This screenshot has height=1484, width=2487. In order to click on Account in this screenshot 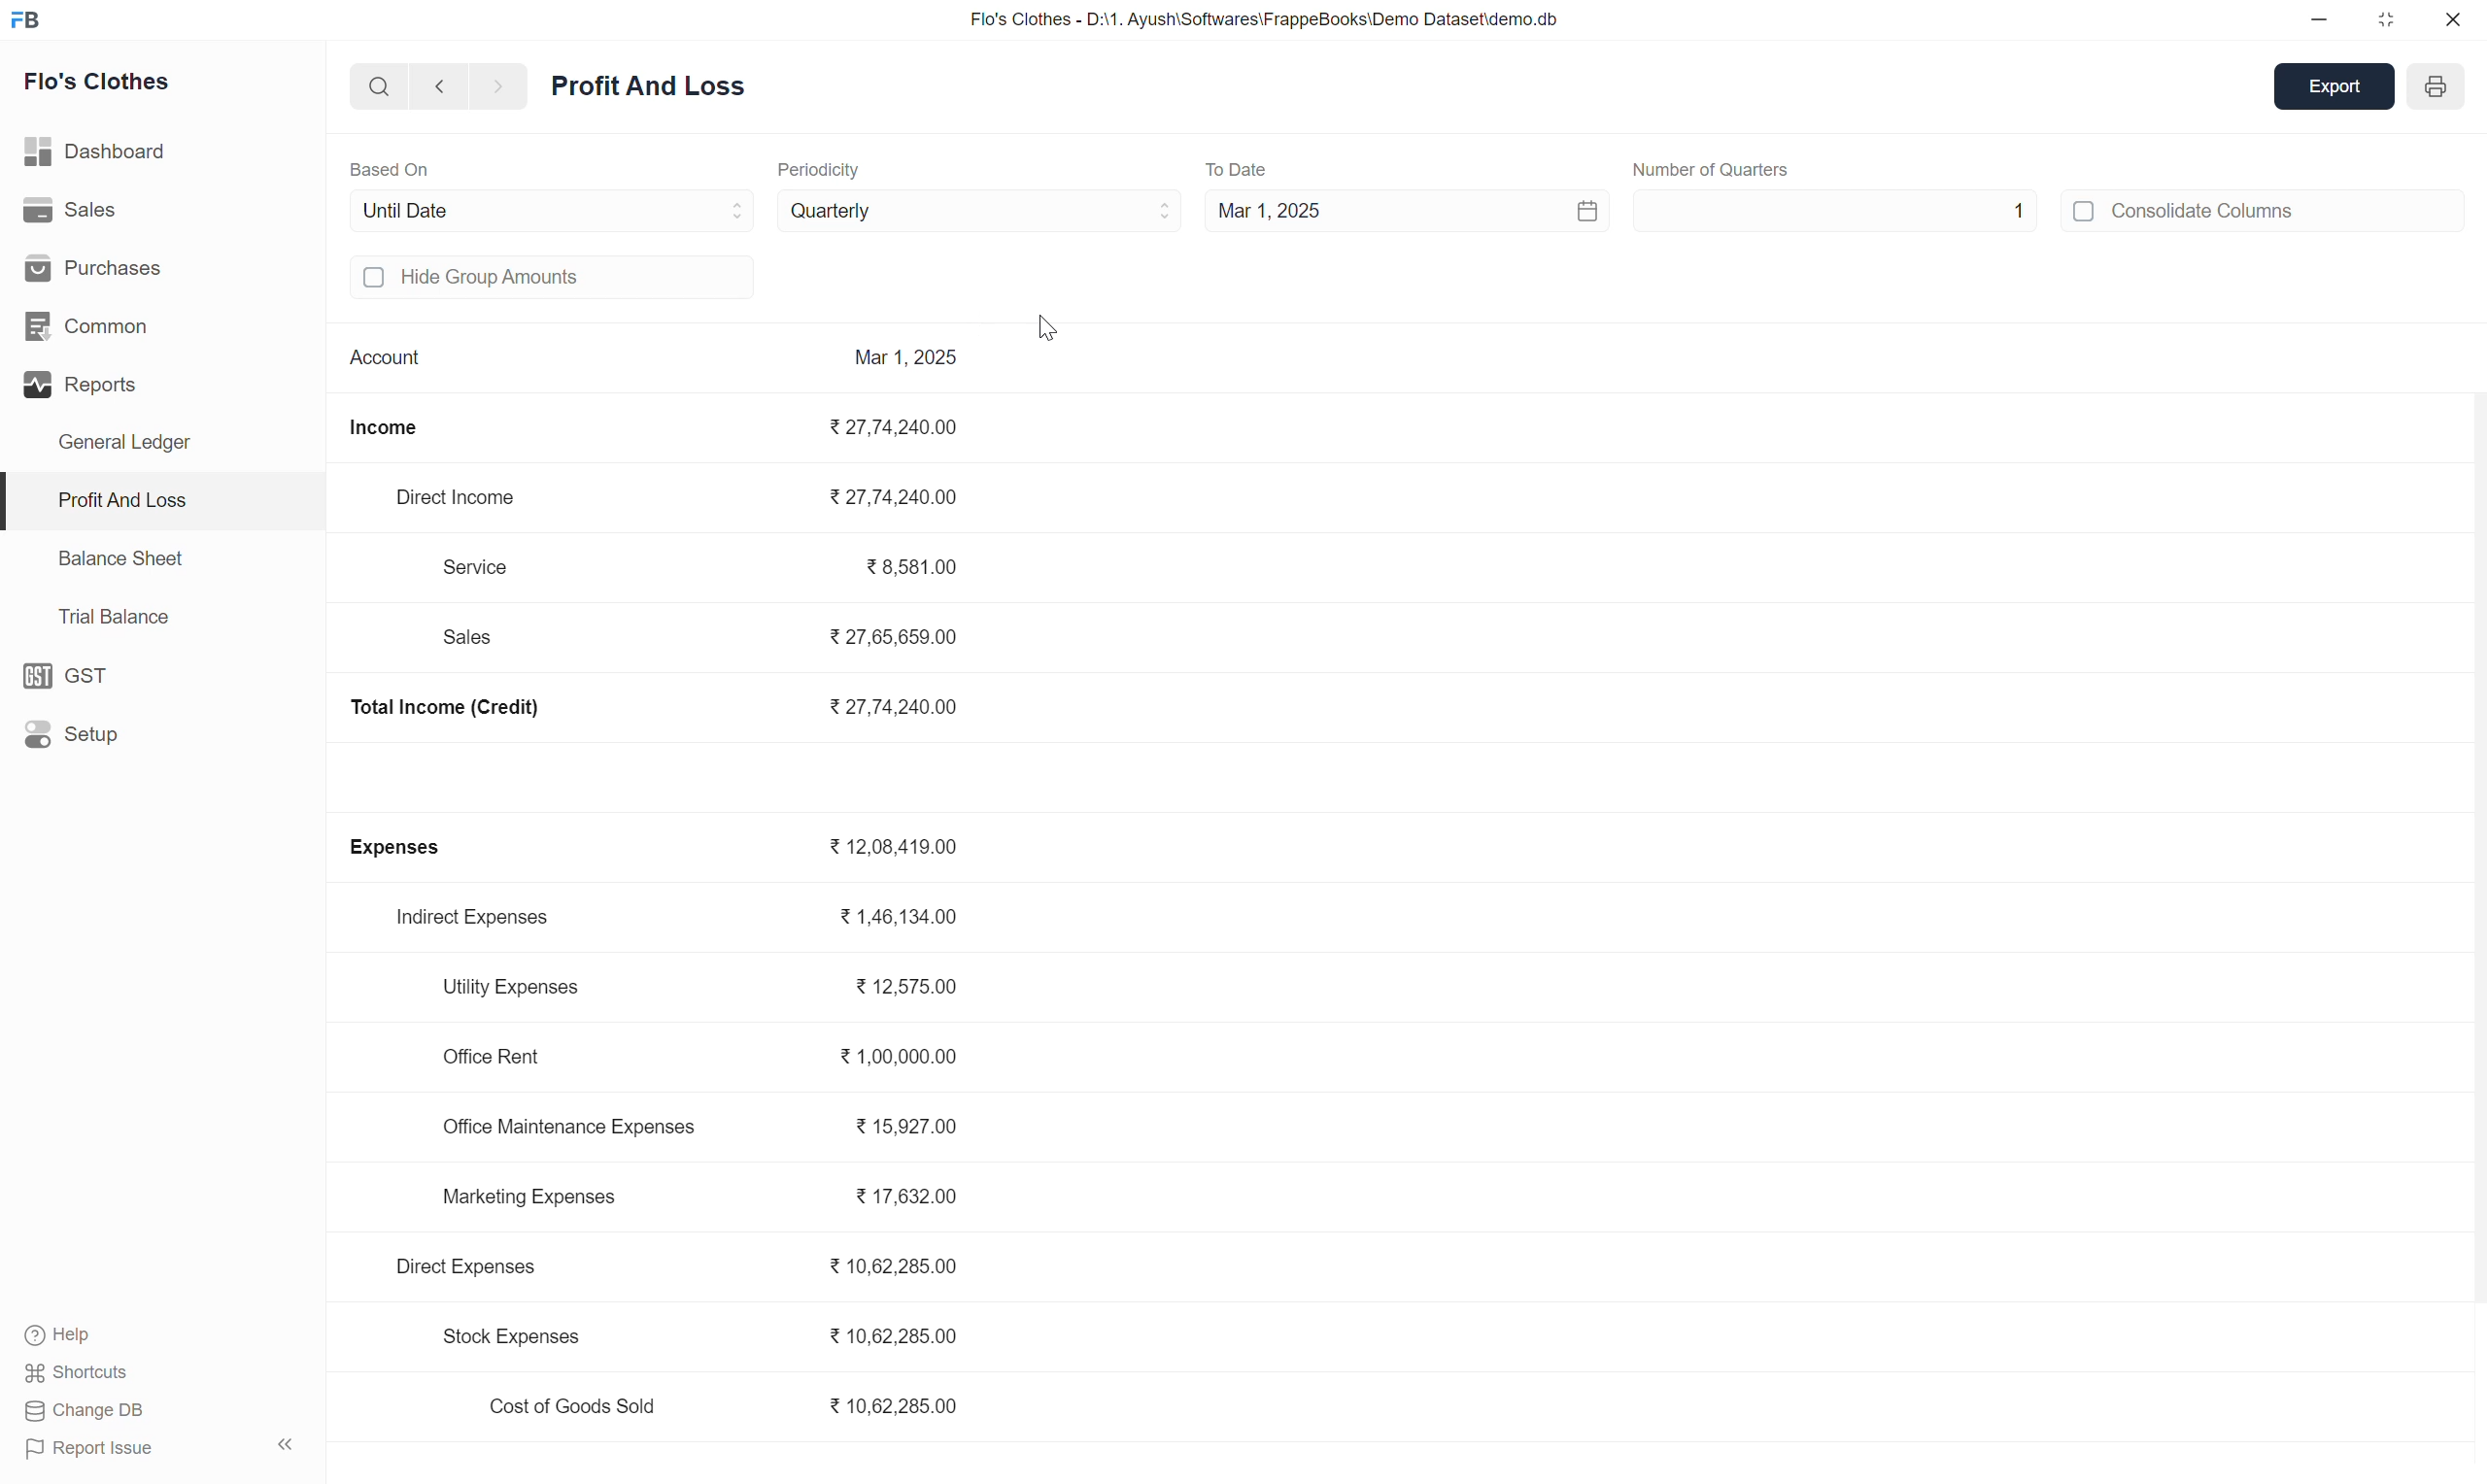, I will do `click(381, 353)`.